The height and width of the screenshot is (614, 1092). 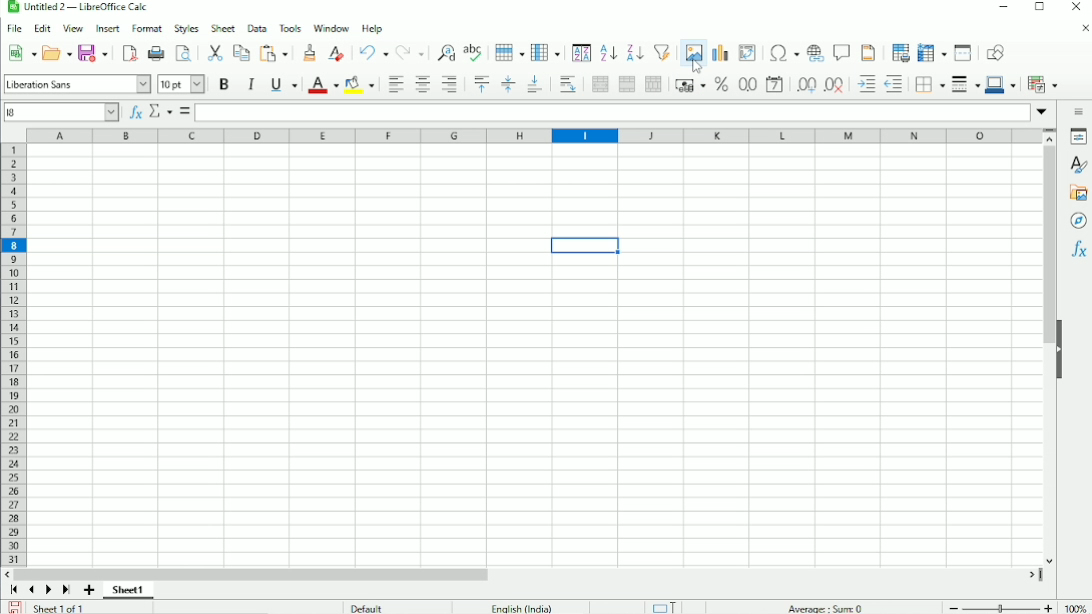 What do you see at coordinates (1079, 248) in the screenshot?
I see `Functions` at bounding box center [1079, 248].